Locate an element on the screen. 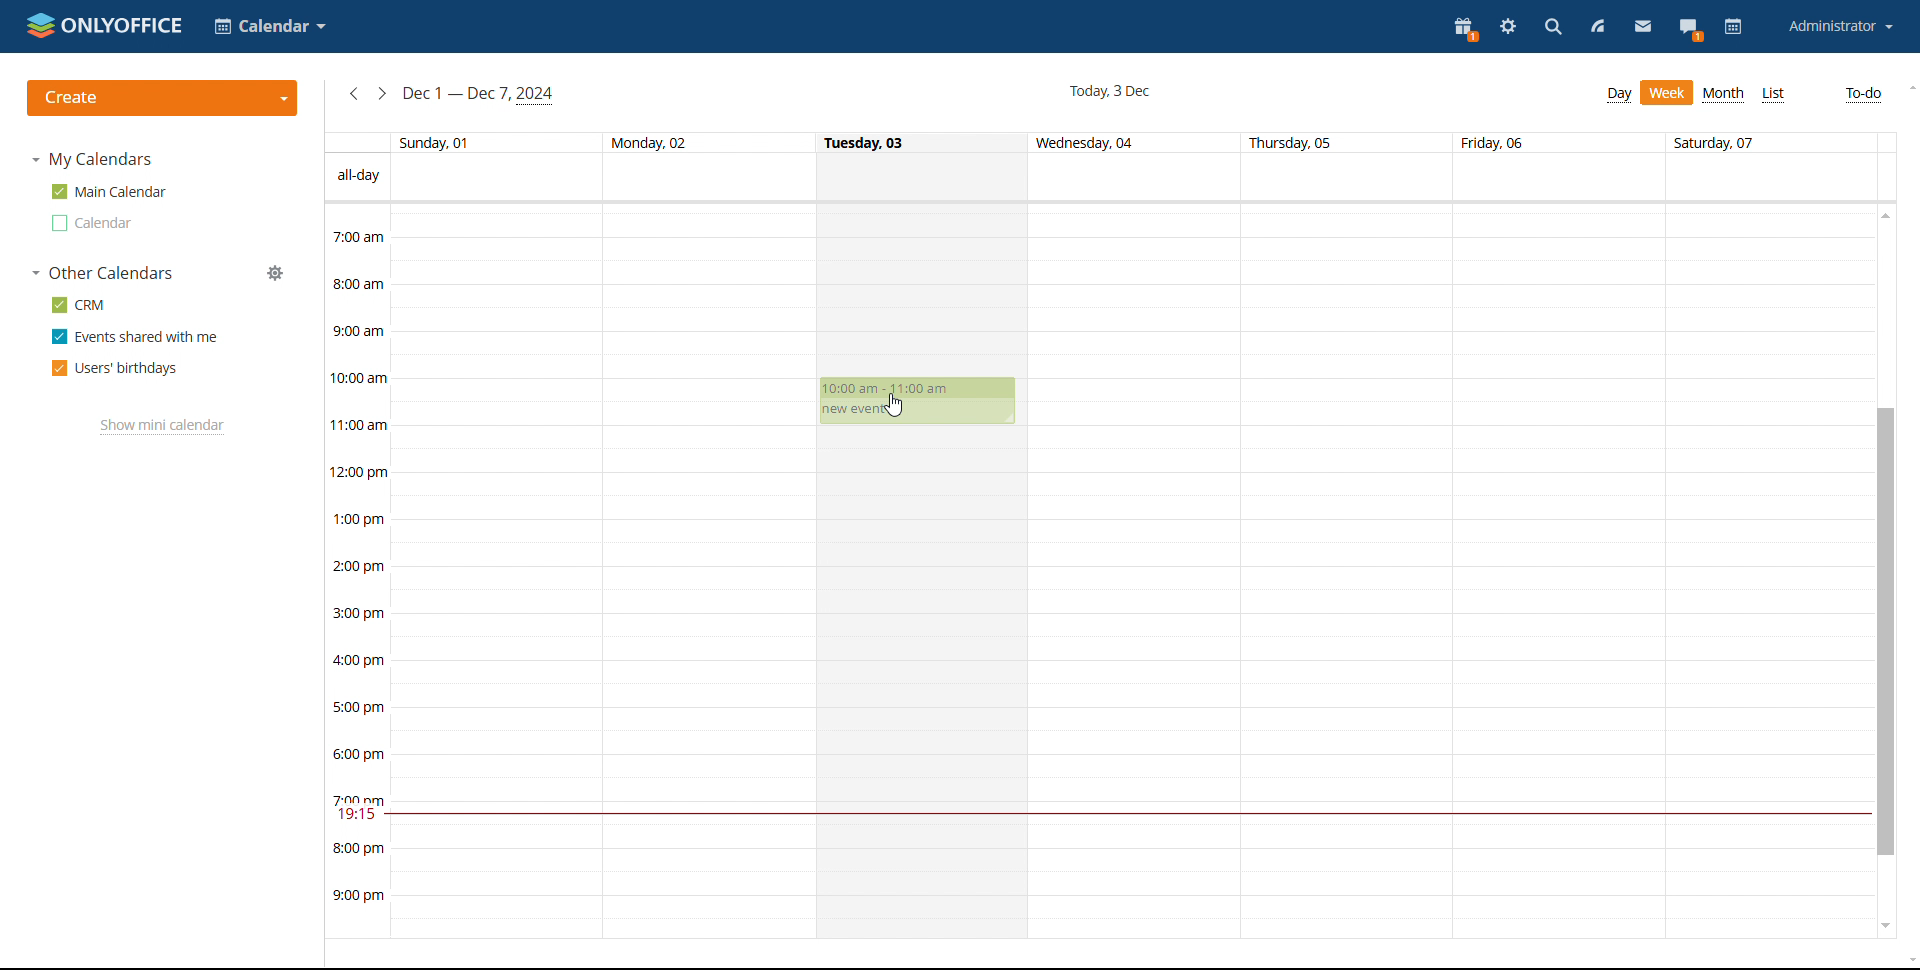 This screenshot has width=1920, height=970. ONLYOFFICE is located at coordinates (103, 24).